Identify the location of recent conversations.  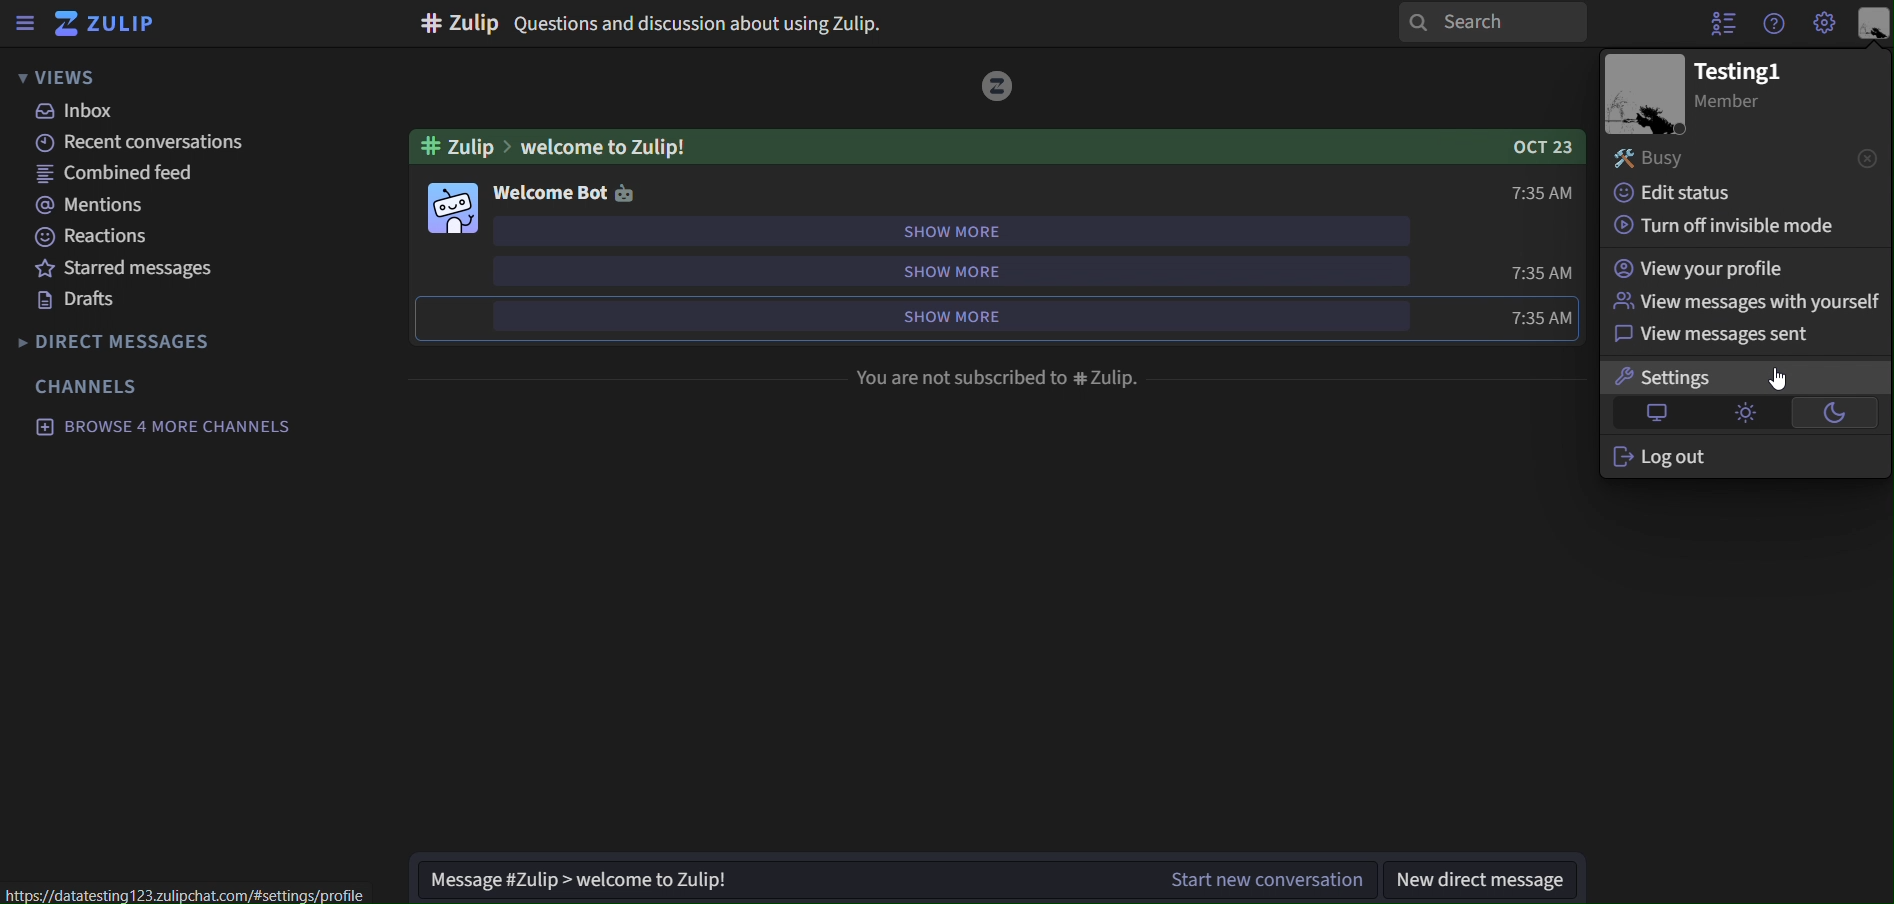
(143, 144).